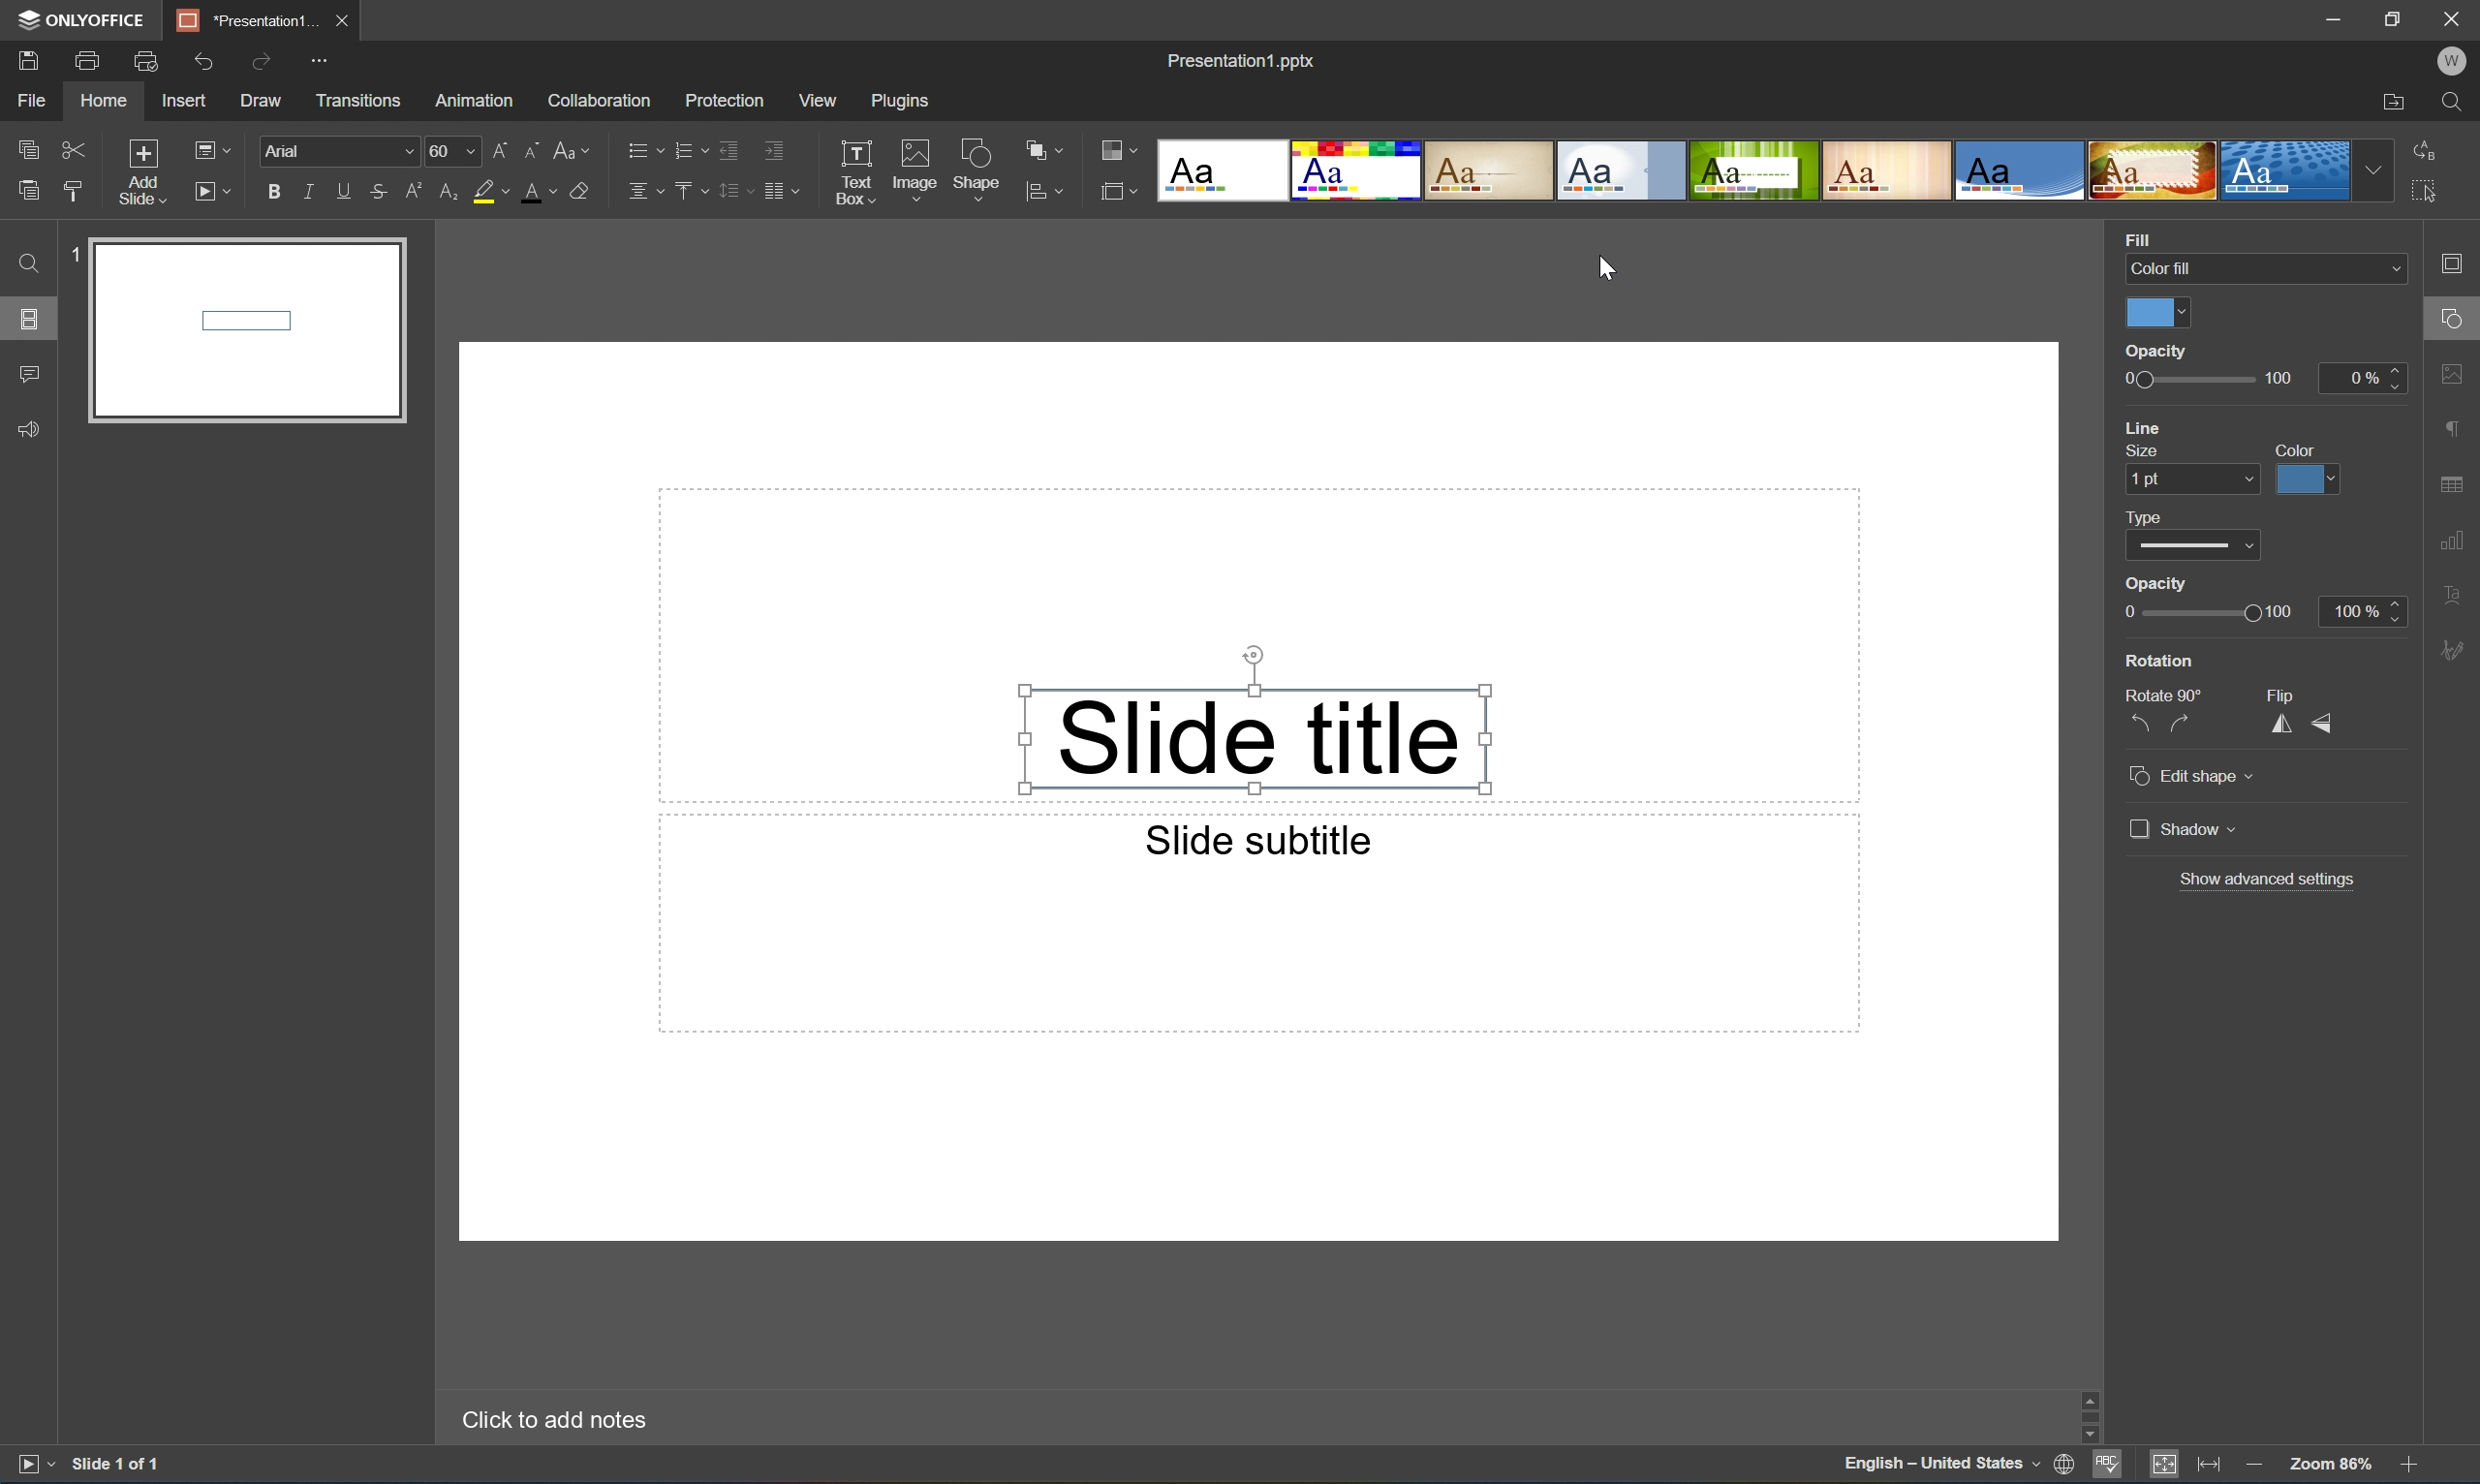 The image size is (2480, 1484). Describe the element at coordinates (411, 190) in the screenshot. I see `Superscript` at that location.